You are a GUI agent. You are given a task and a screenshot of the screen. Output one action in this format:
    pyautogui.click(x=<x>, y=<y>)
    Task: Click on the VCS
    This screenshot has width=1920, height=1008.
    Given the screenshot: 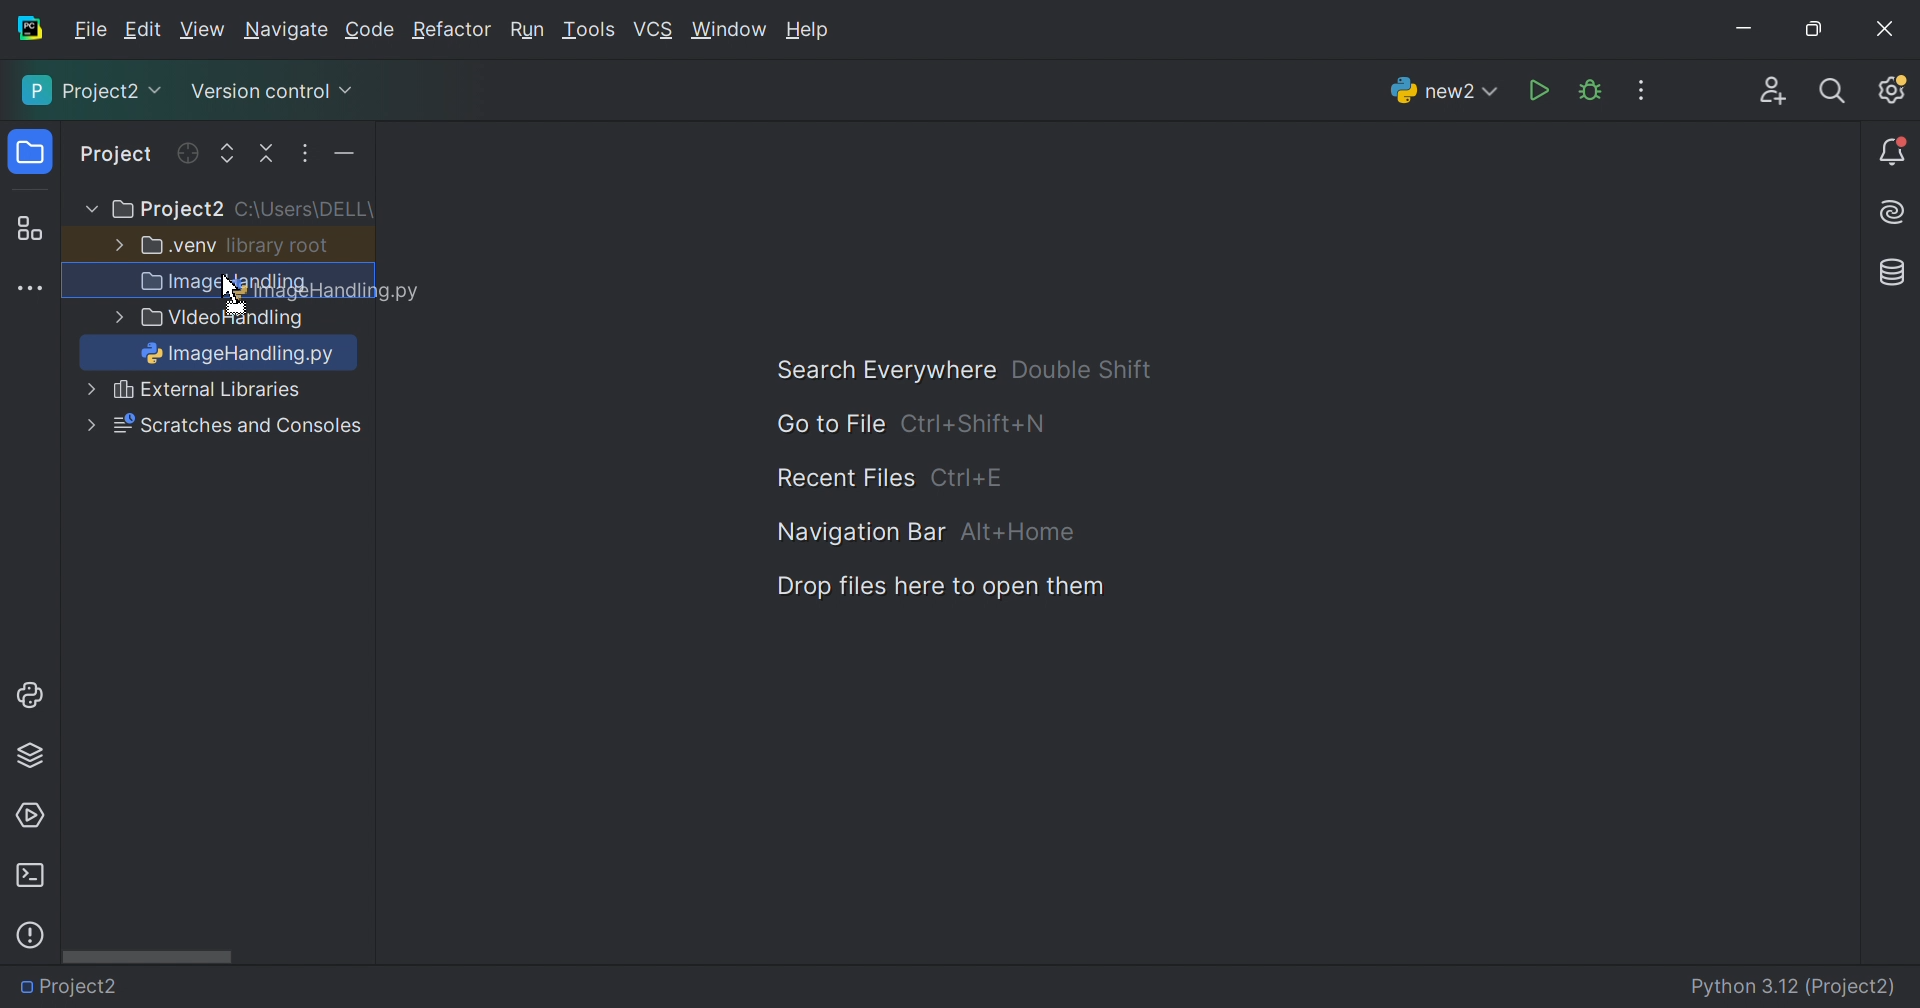 What is the action you would take?
    pyautogui.click(x=655, y=30)
    